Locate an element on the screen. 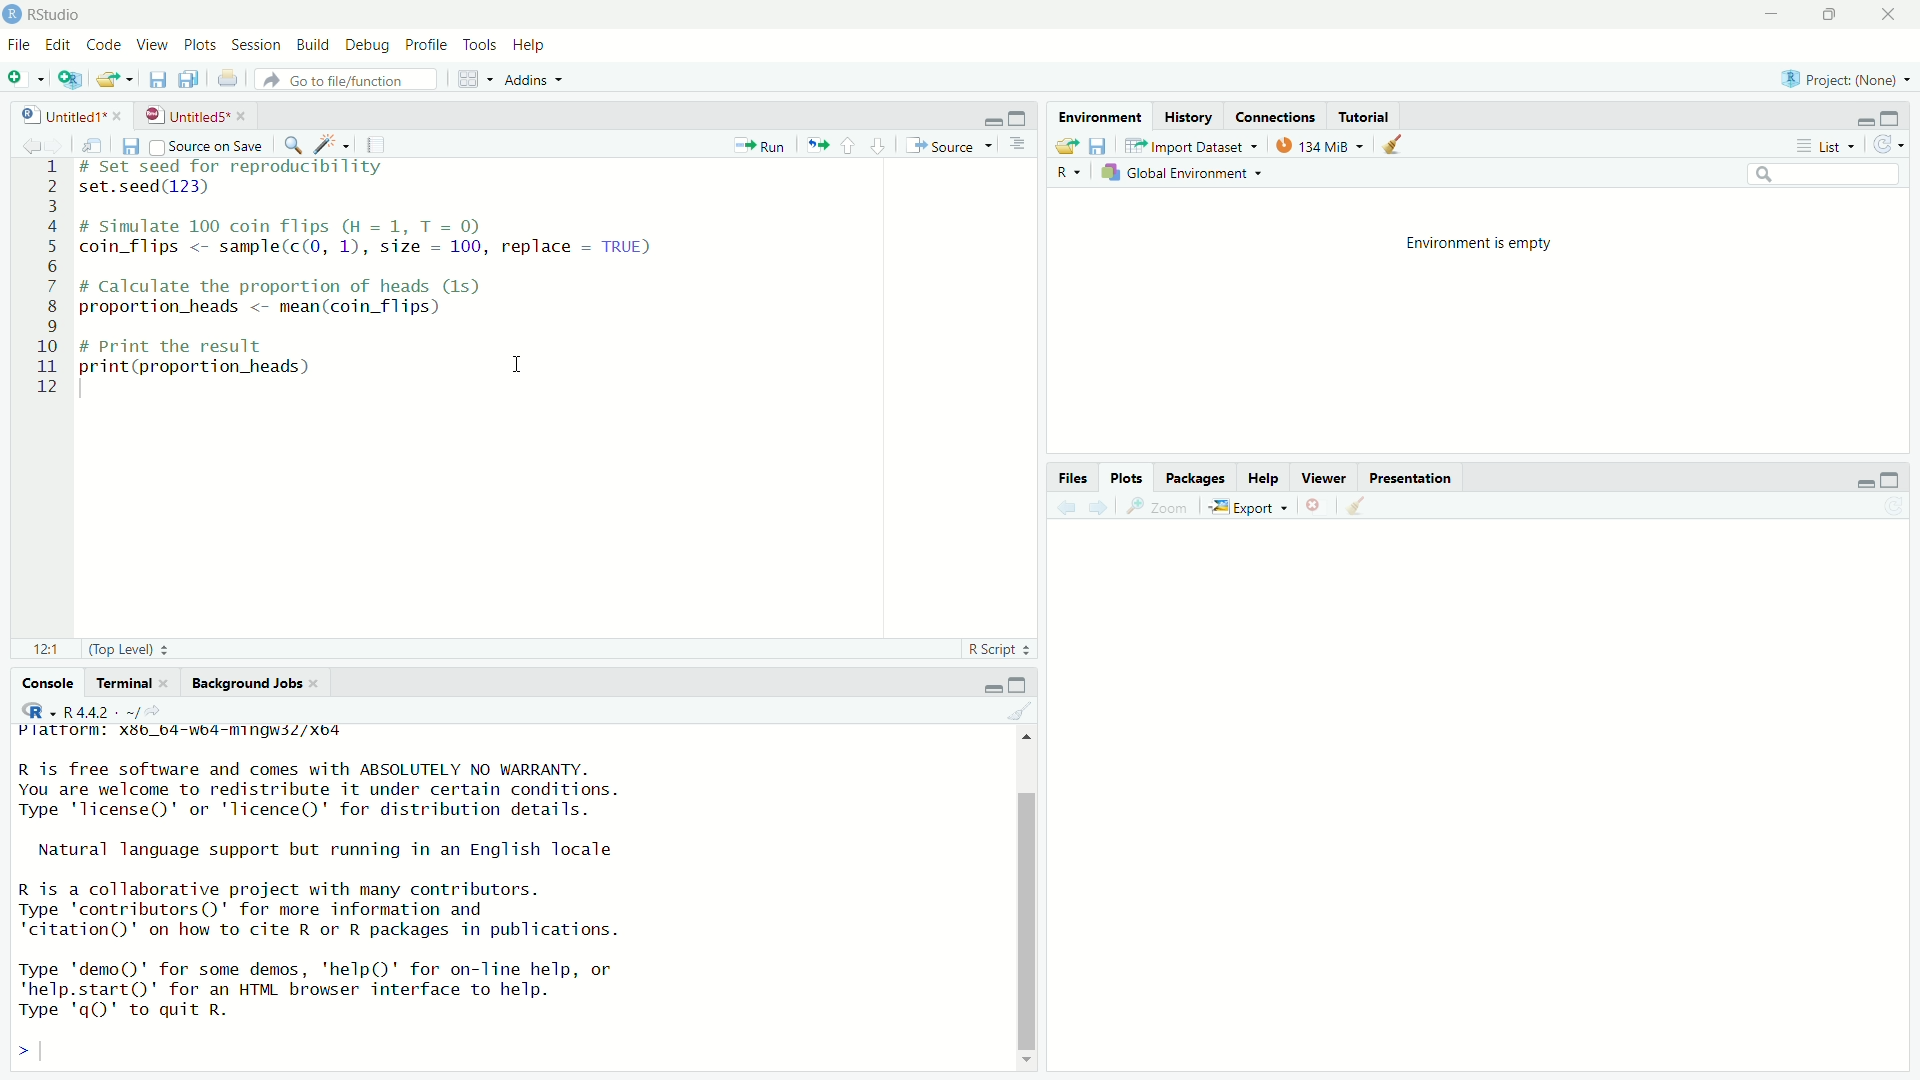  minimize is located at coordinates (1773, 14).